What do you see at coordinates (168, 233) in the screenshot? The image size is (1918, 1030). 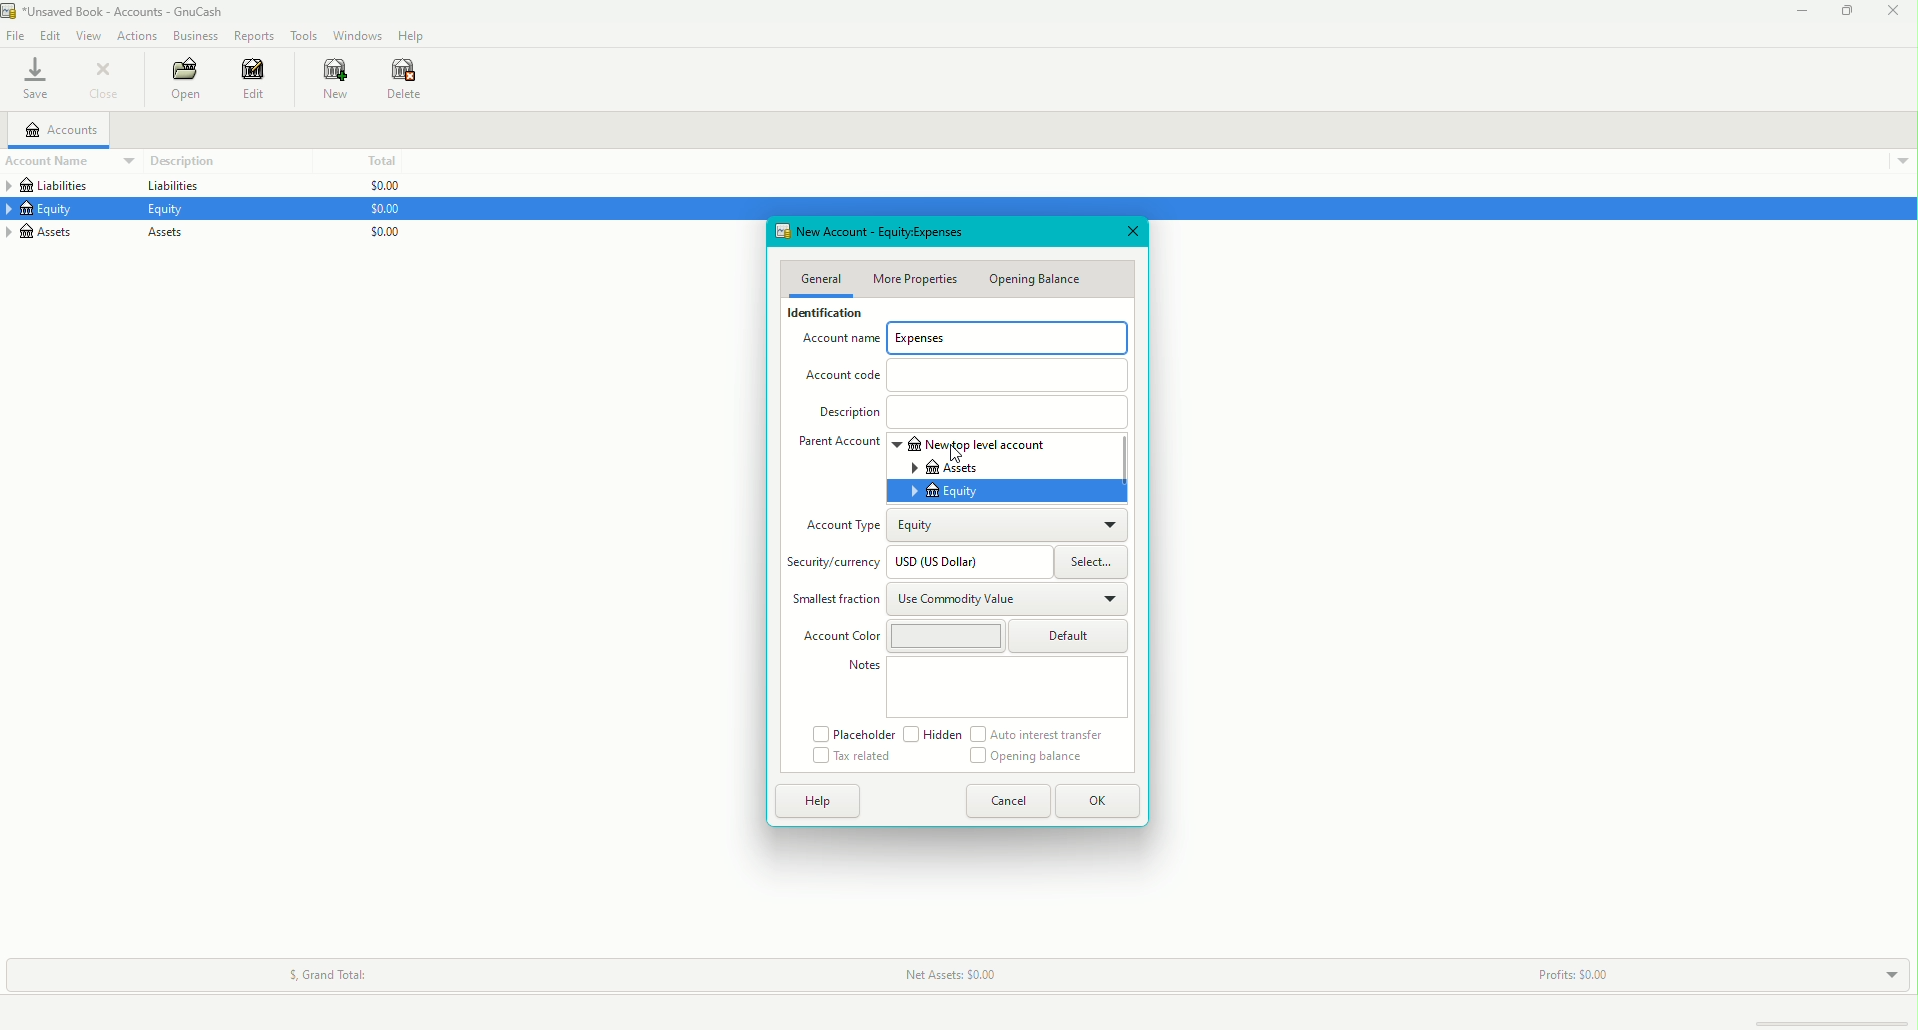 I see `Assets` at bounding box center [168, 233].